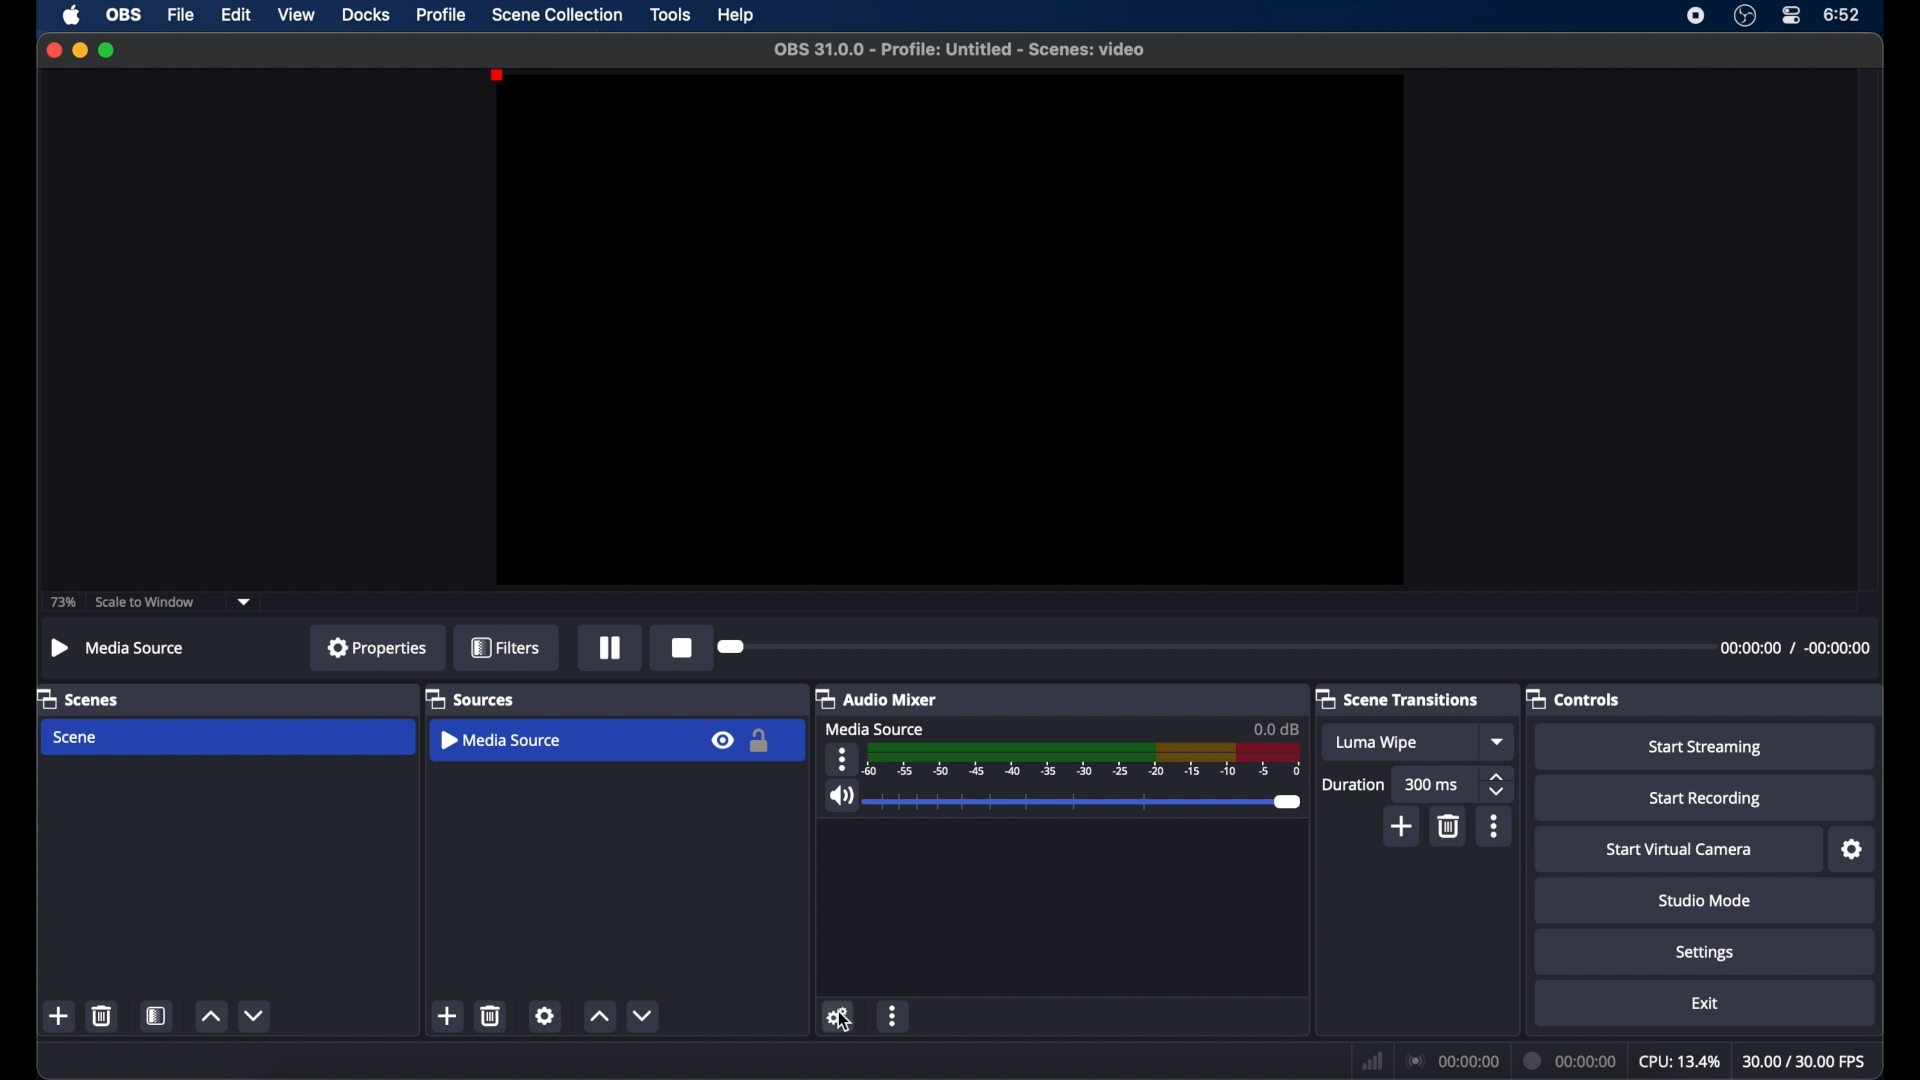 Image resolution: width=1920 pixels, height=1080 pixels. I want to click on preview, so click(950, 329).